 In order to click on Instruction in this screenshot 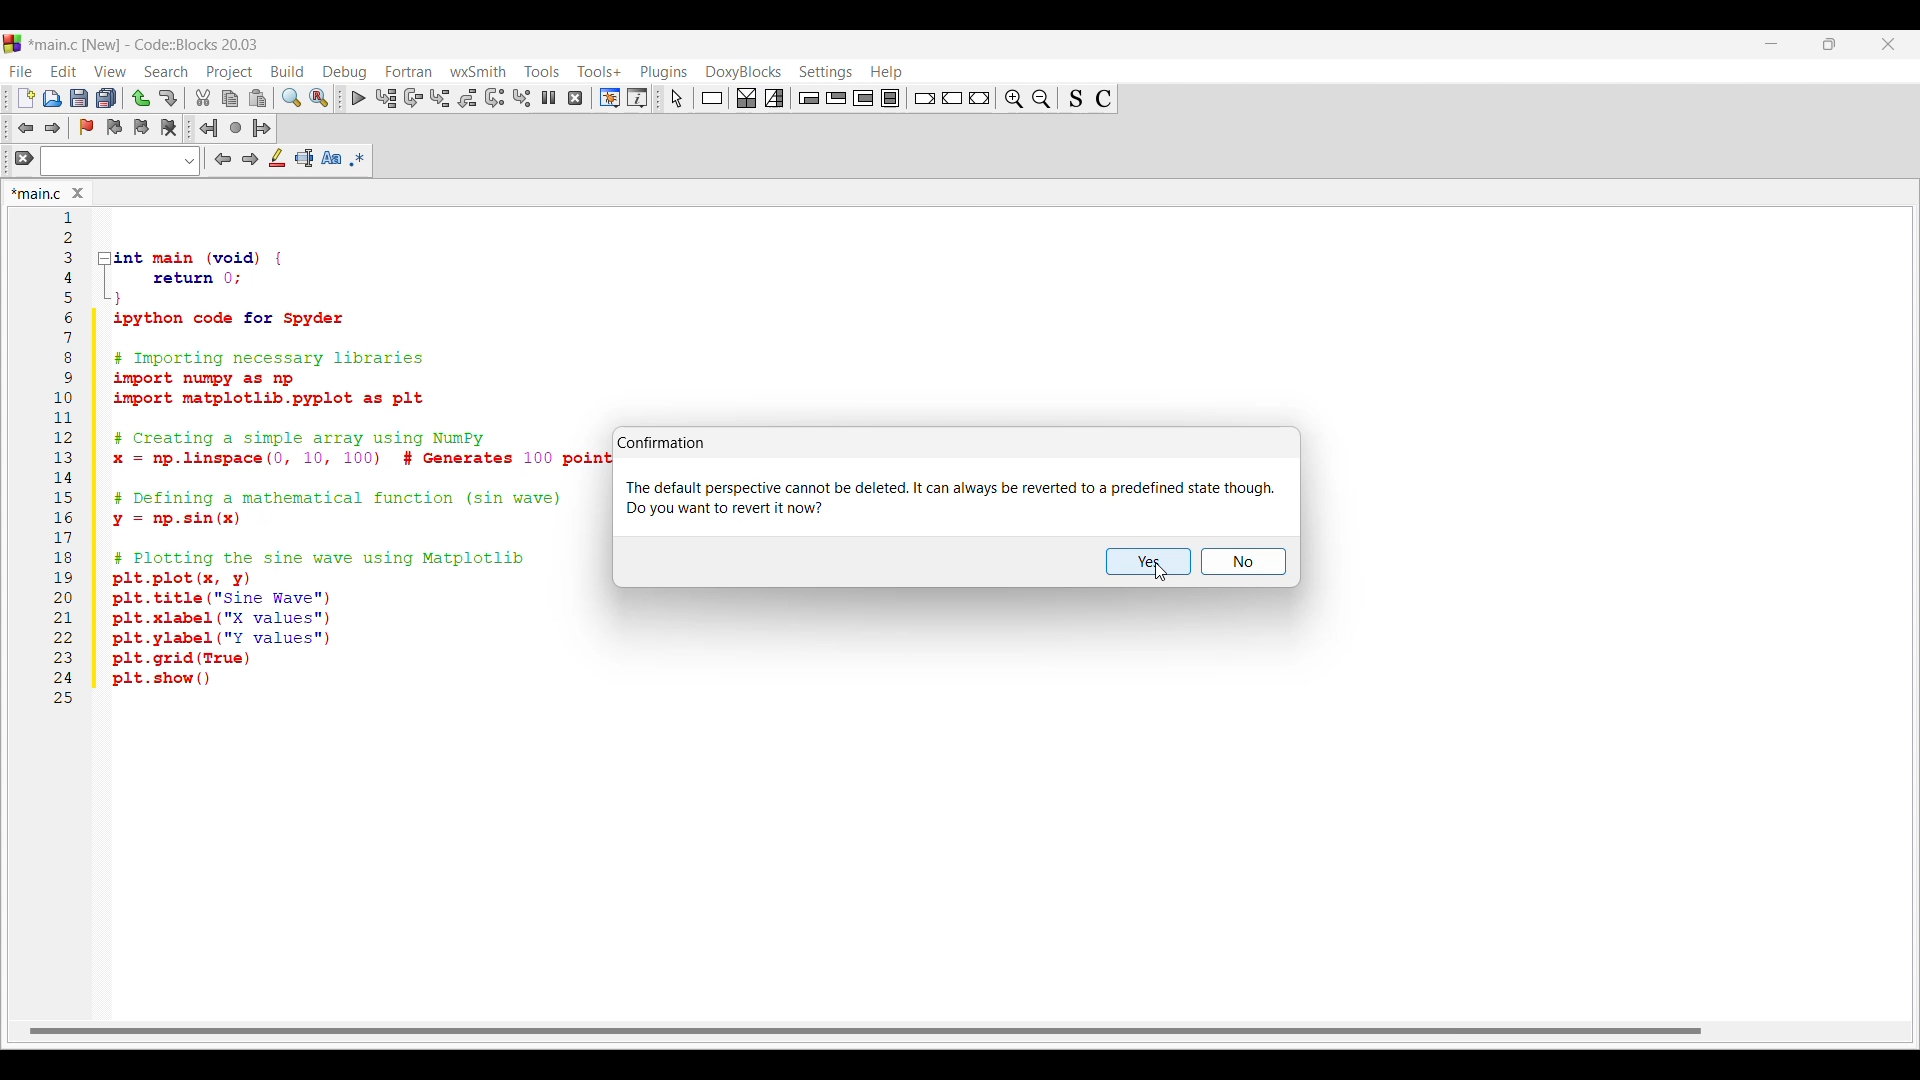, I will do `click(712, 98)`.